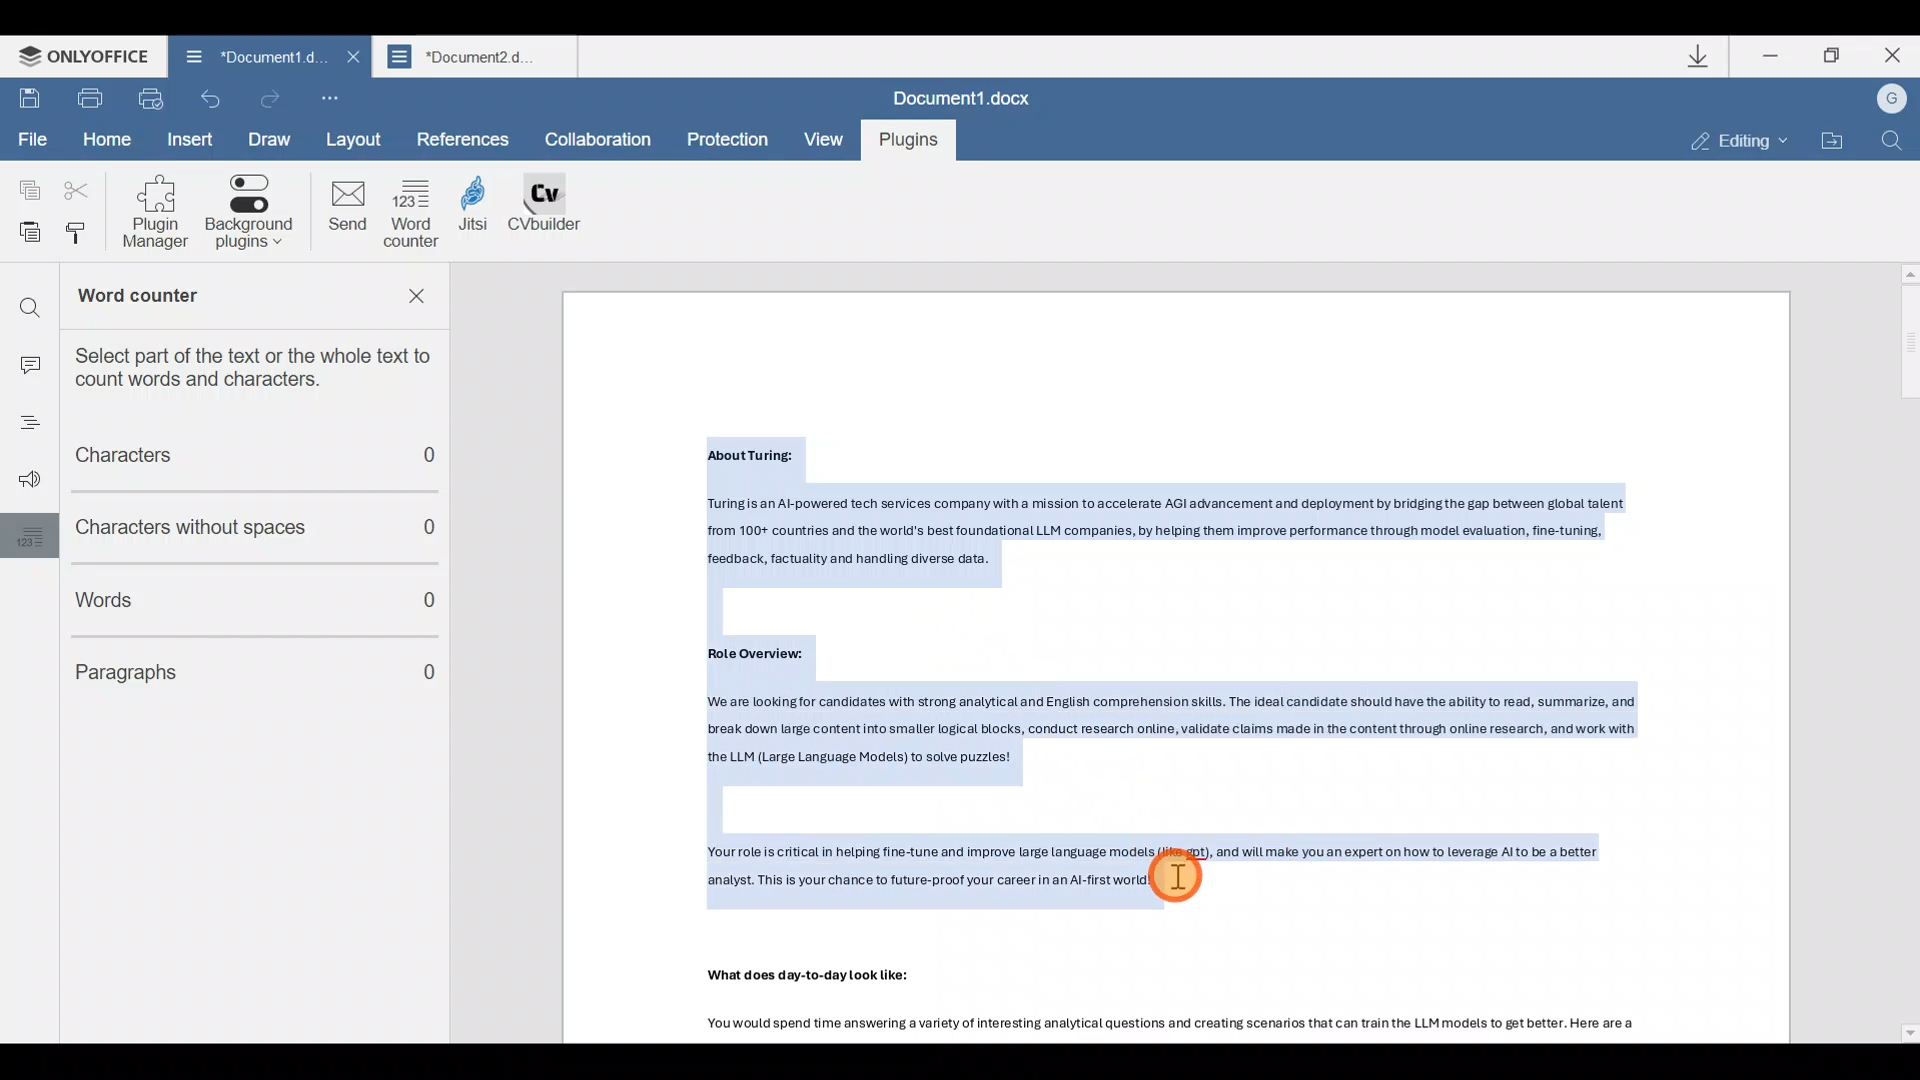  I want to click on Cursor, so click(1176, 876).